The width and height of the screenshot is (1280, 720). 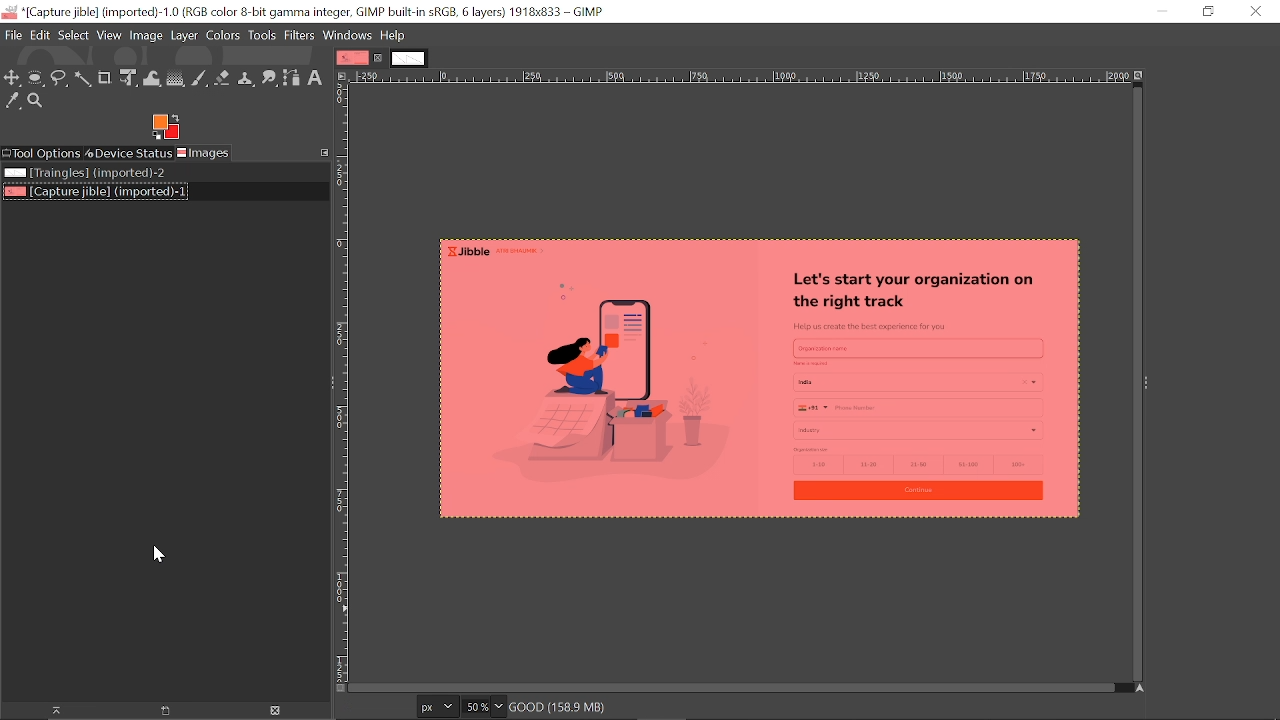 I want to click on Select, so click(x=73, y=36).